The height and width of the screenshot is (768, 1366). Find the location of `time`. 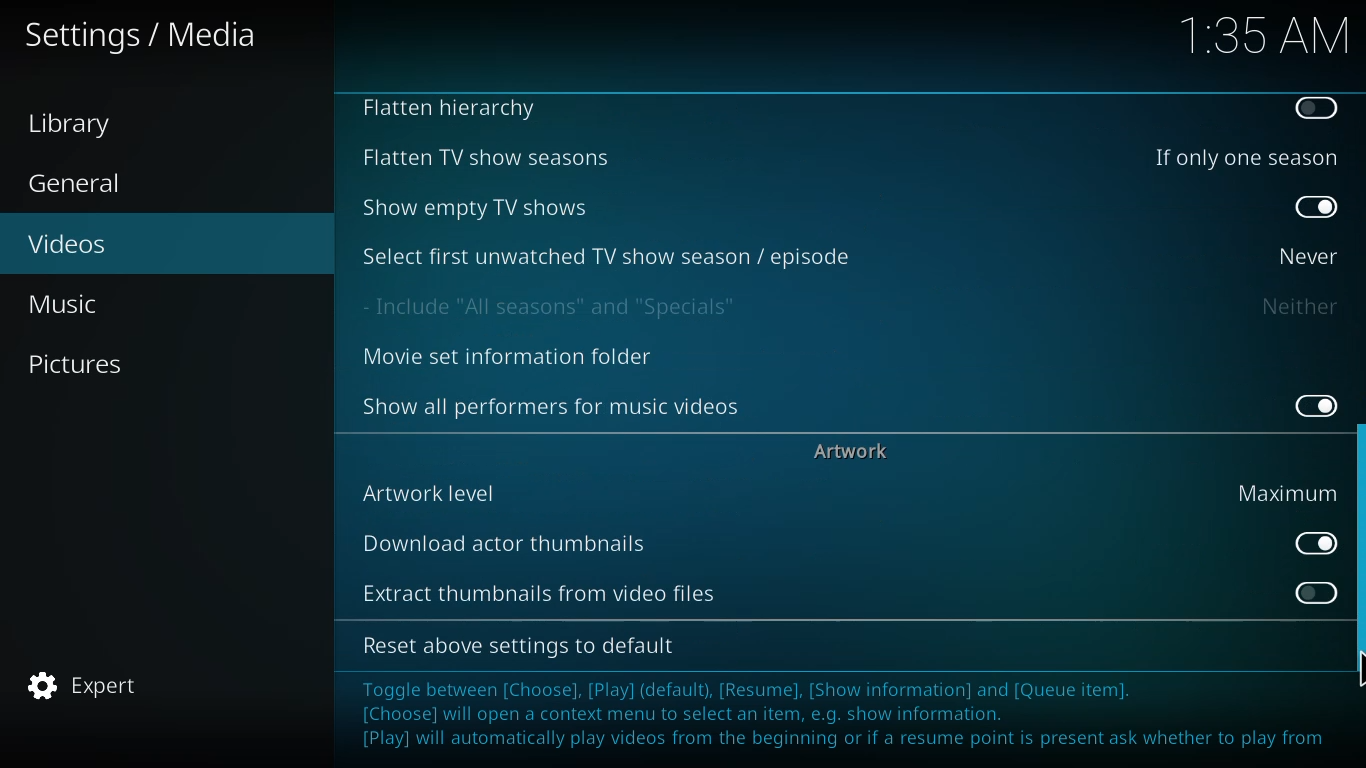

time is located at coordinates (1264, 33).